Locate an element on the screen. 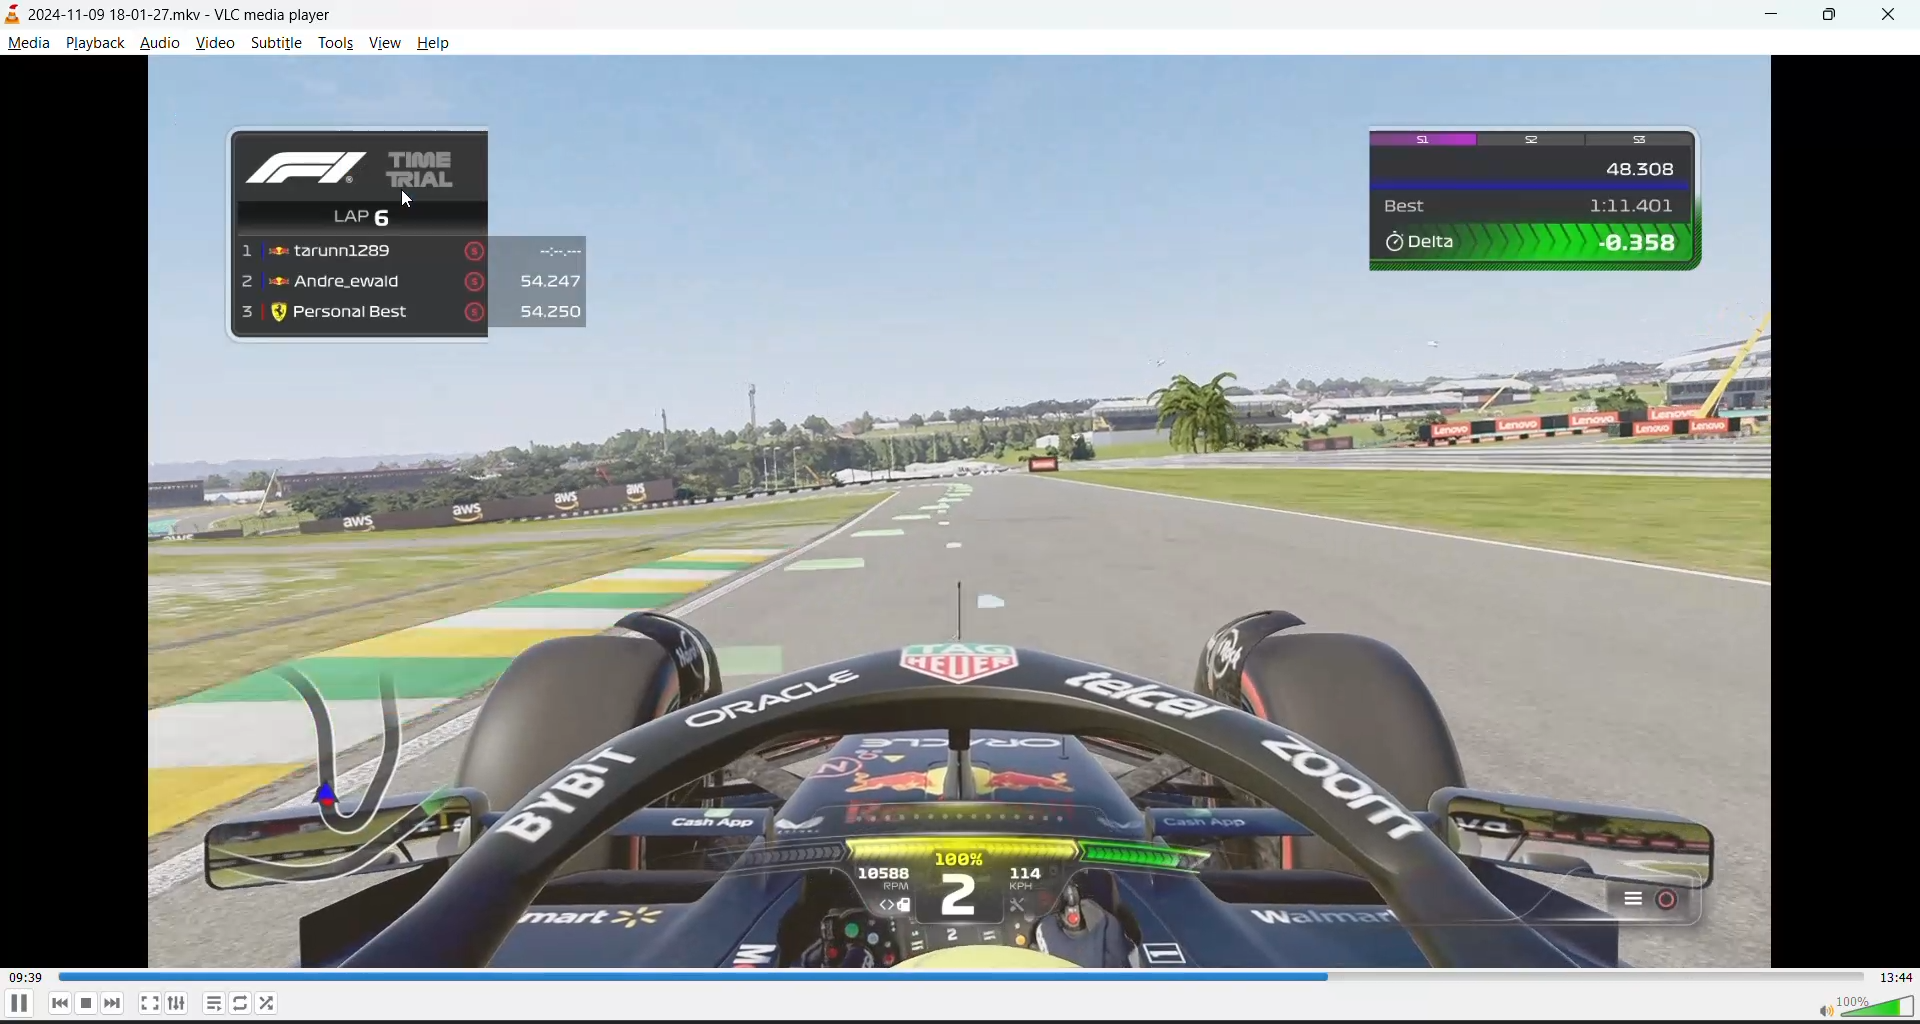  minimize is located at coordinates (1780, 15).